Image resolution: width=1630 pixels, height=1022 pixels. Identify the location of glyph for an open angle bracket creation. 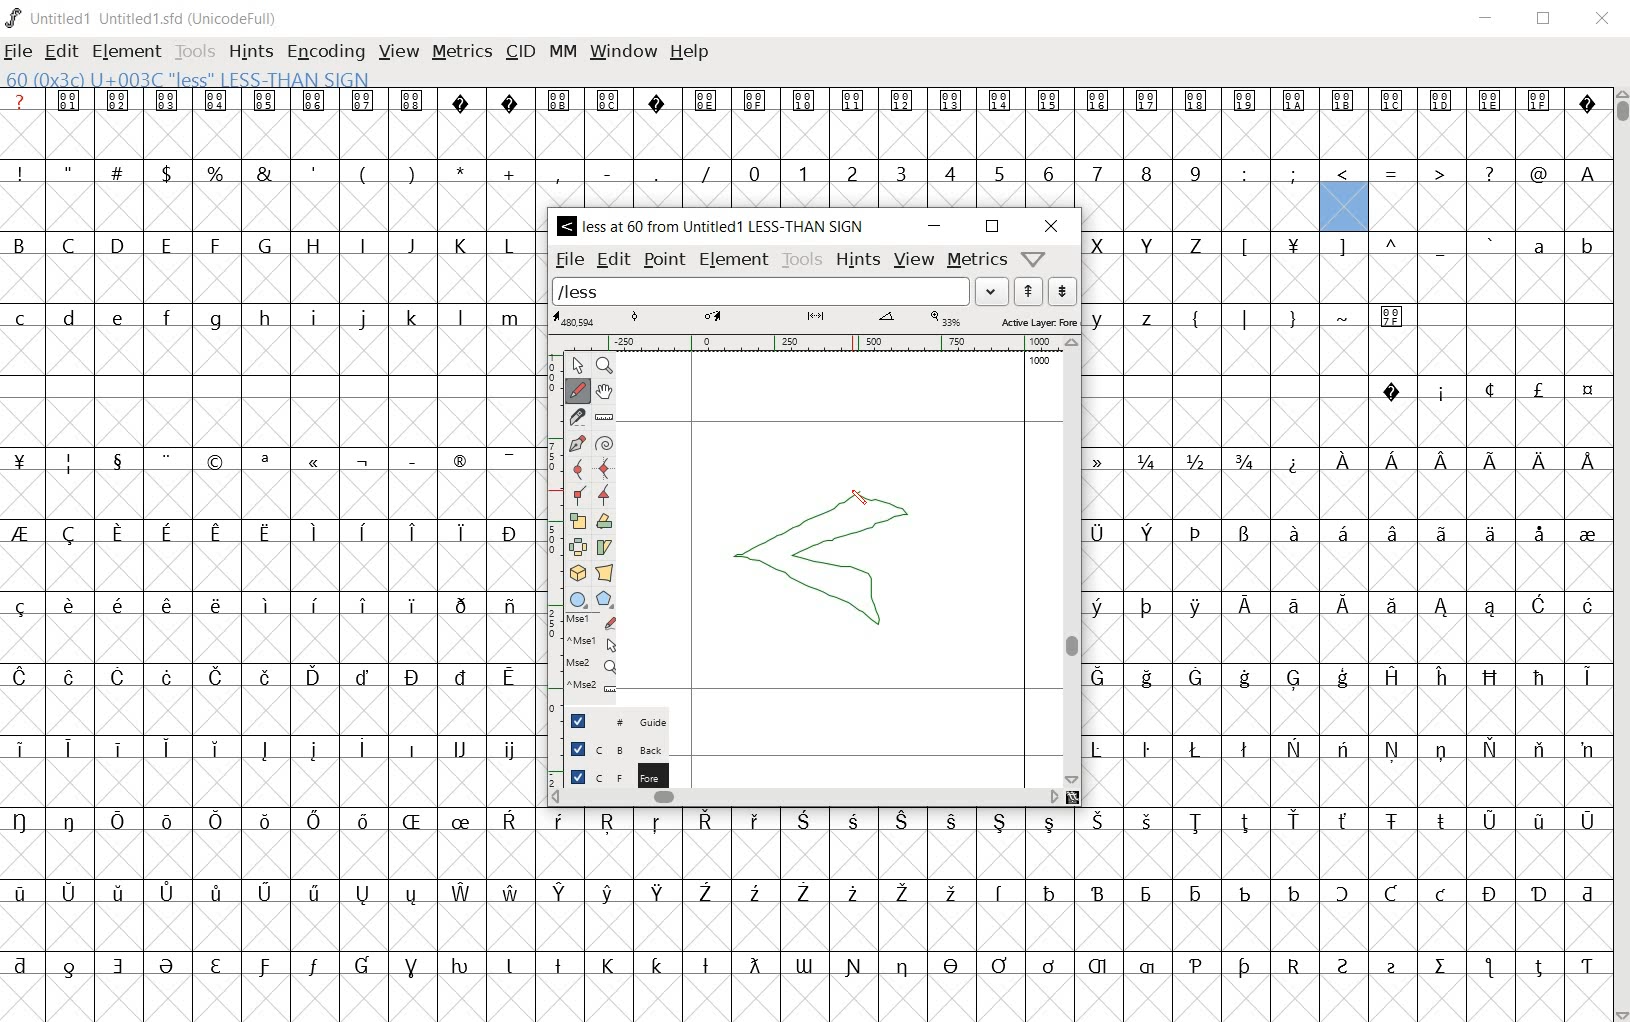
(834, 555).